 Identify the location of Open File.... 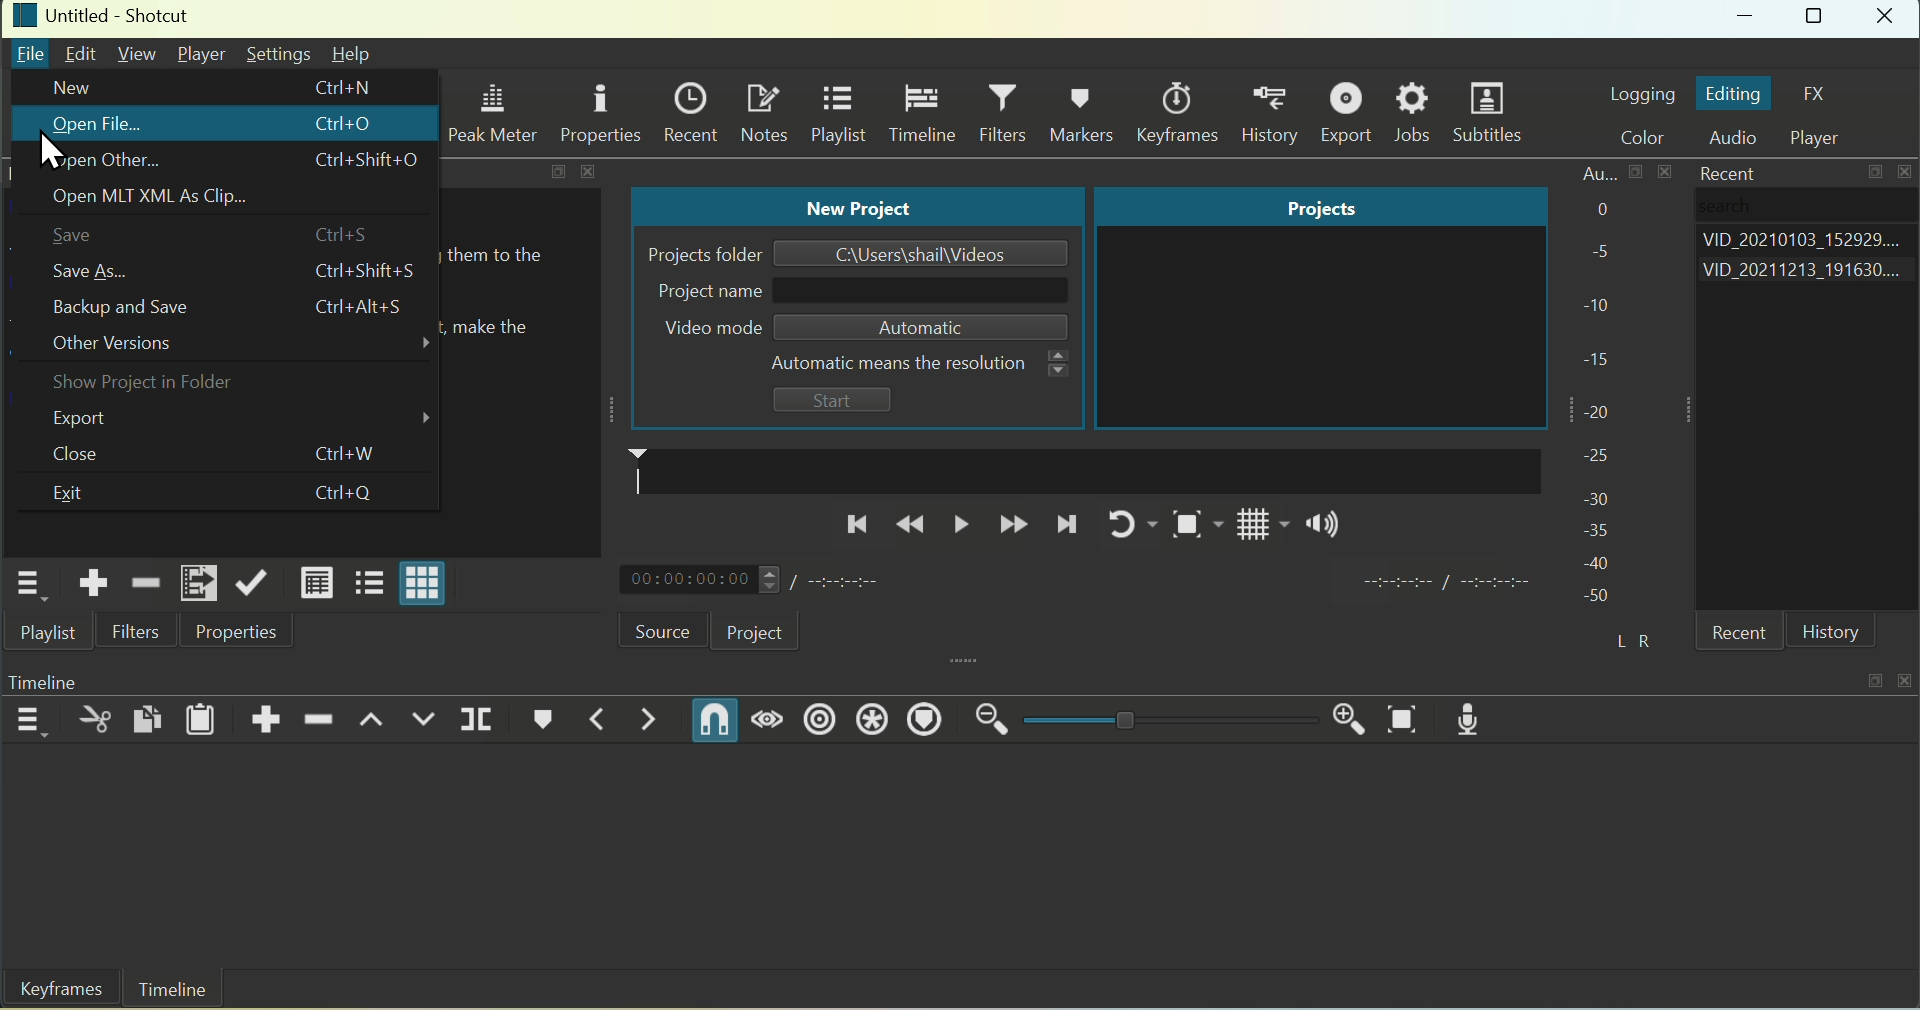
(95, 125).